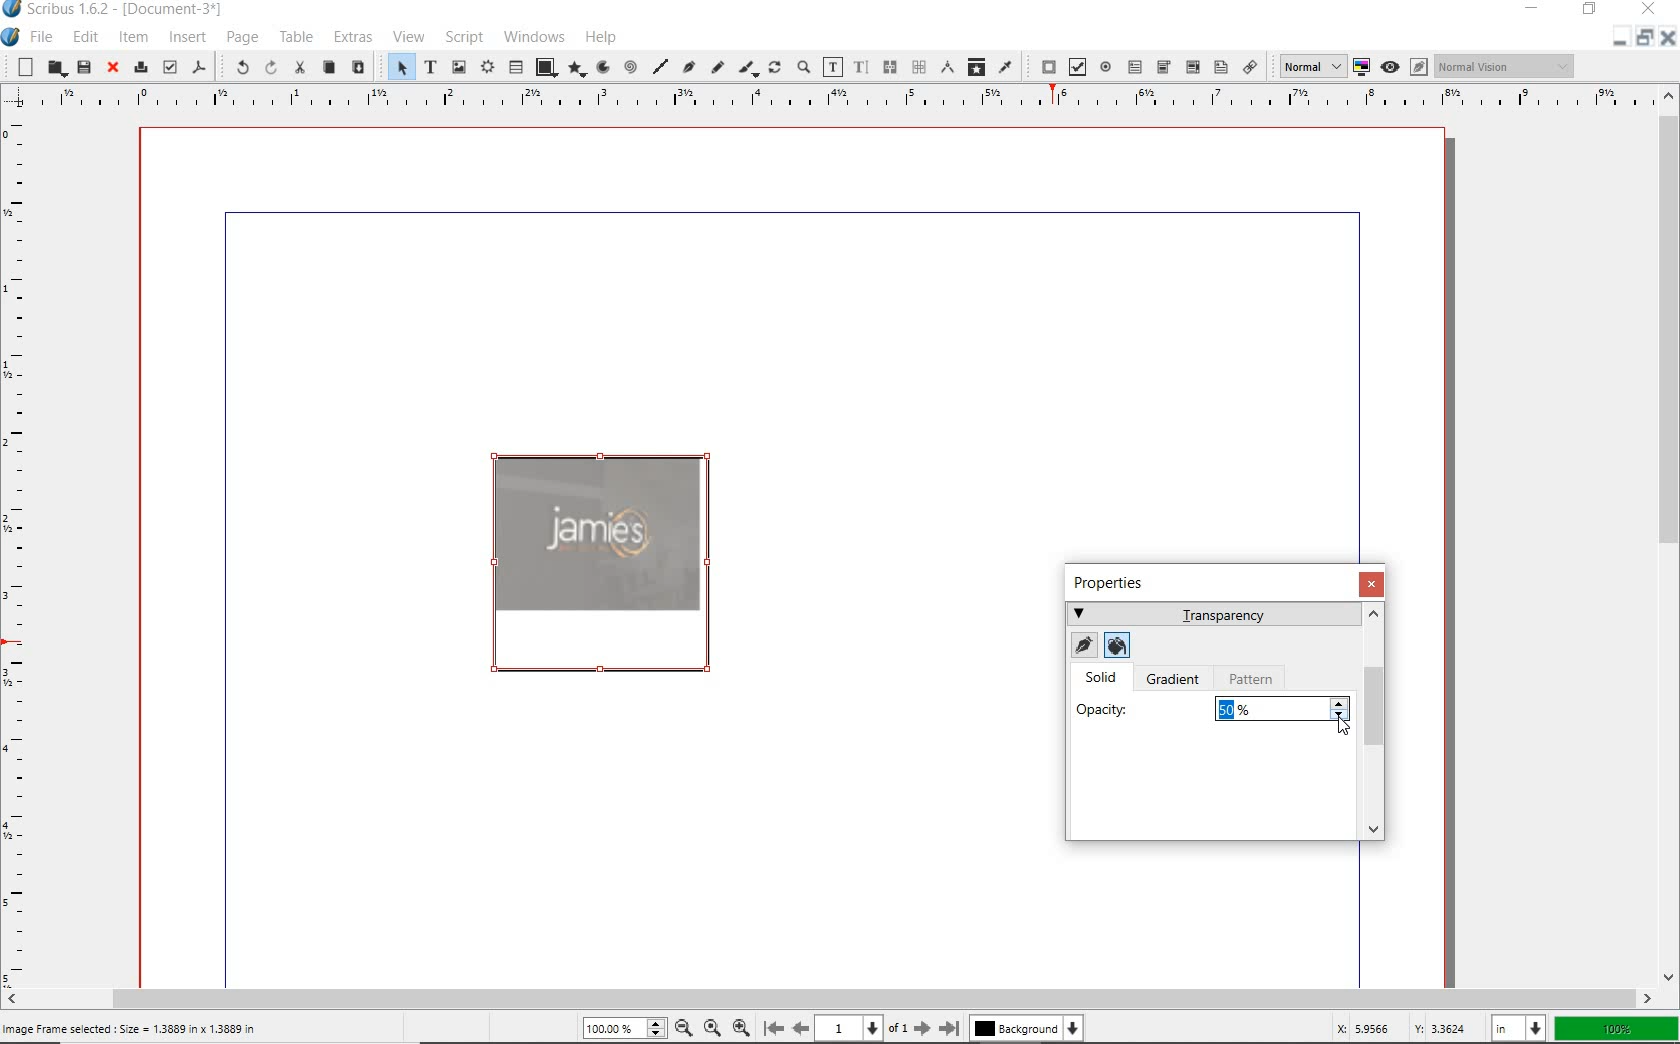 Image resolution: width=1680 pixels, height=1044 pixels. I want to click on pdf combo box, so click(1163, 67).